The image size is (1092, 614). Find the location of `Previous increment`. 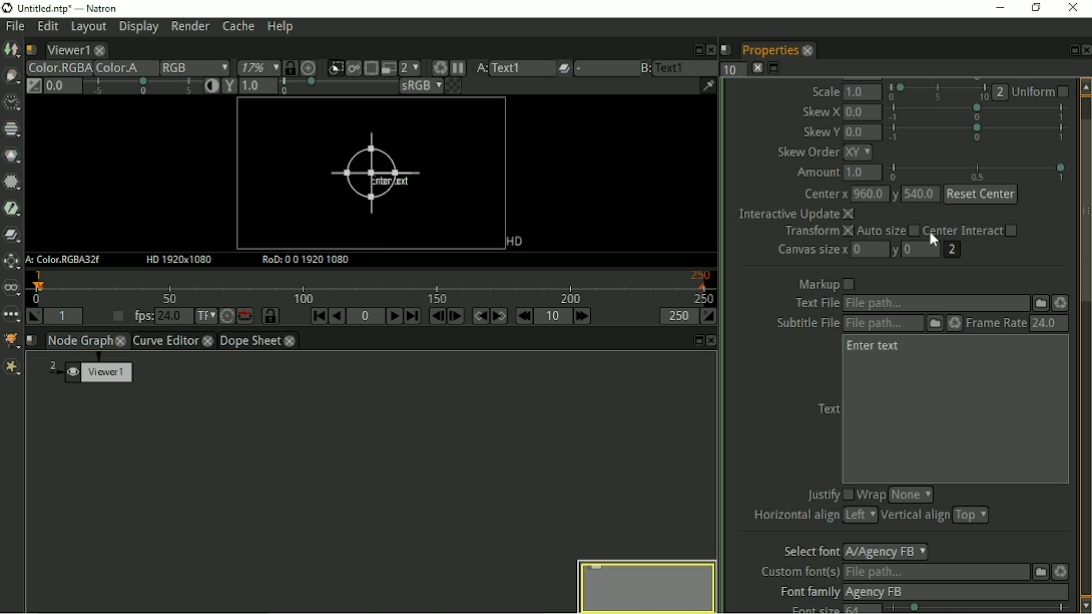

Previous increment is located at coordinates (524, 316).